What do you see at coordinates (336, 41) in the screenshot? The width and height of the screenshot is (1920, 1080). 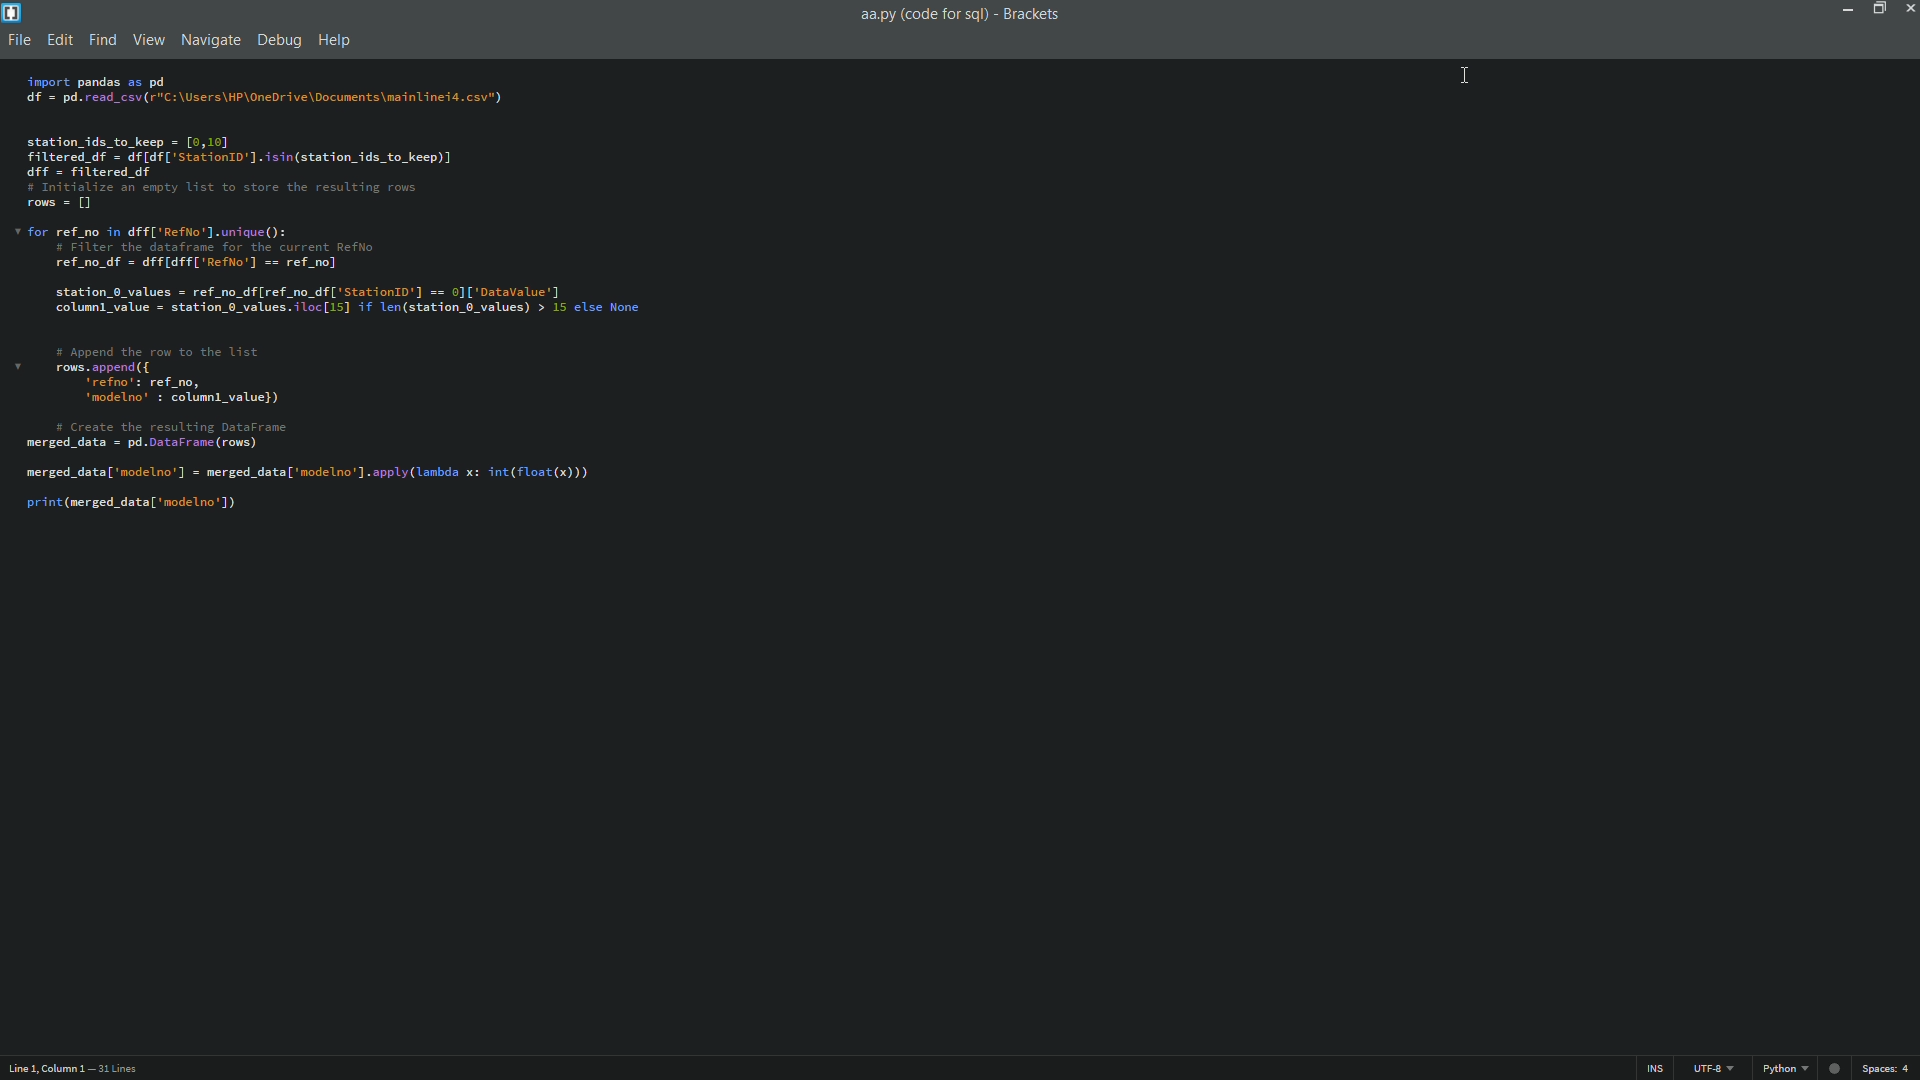 I see `Help` at bounding box center [336, 41].